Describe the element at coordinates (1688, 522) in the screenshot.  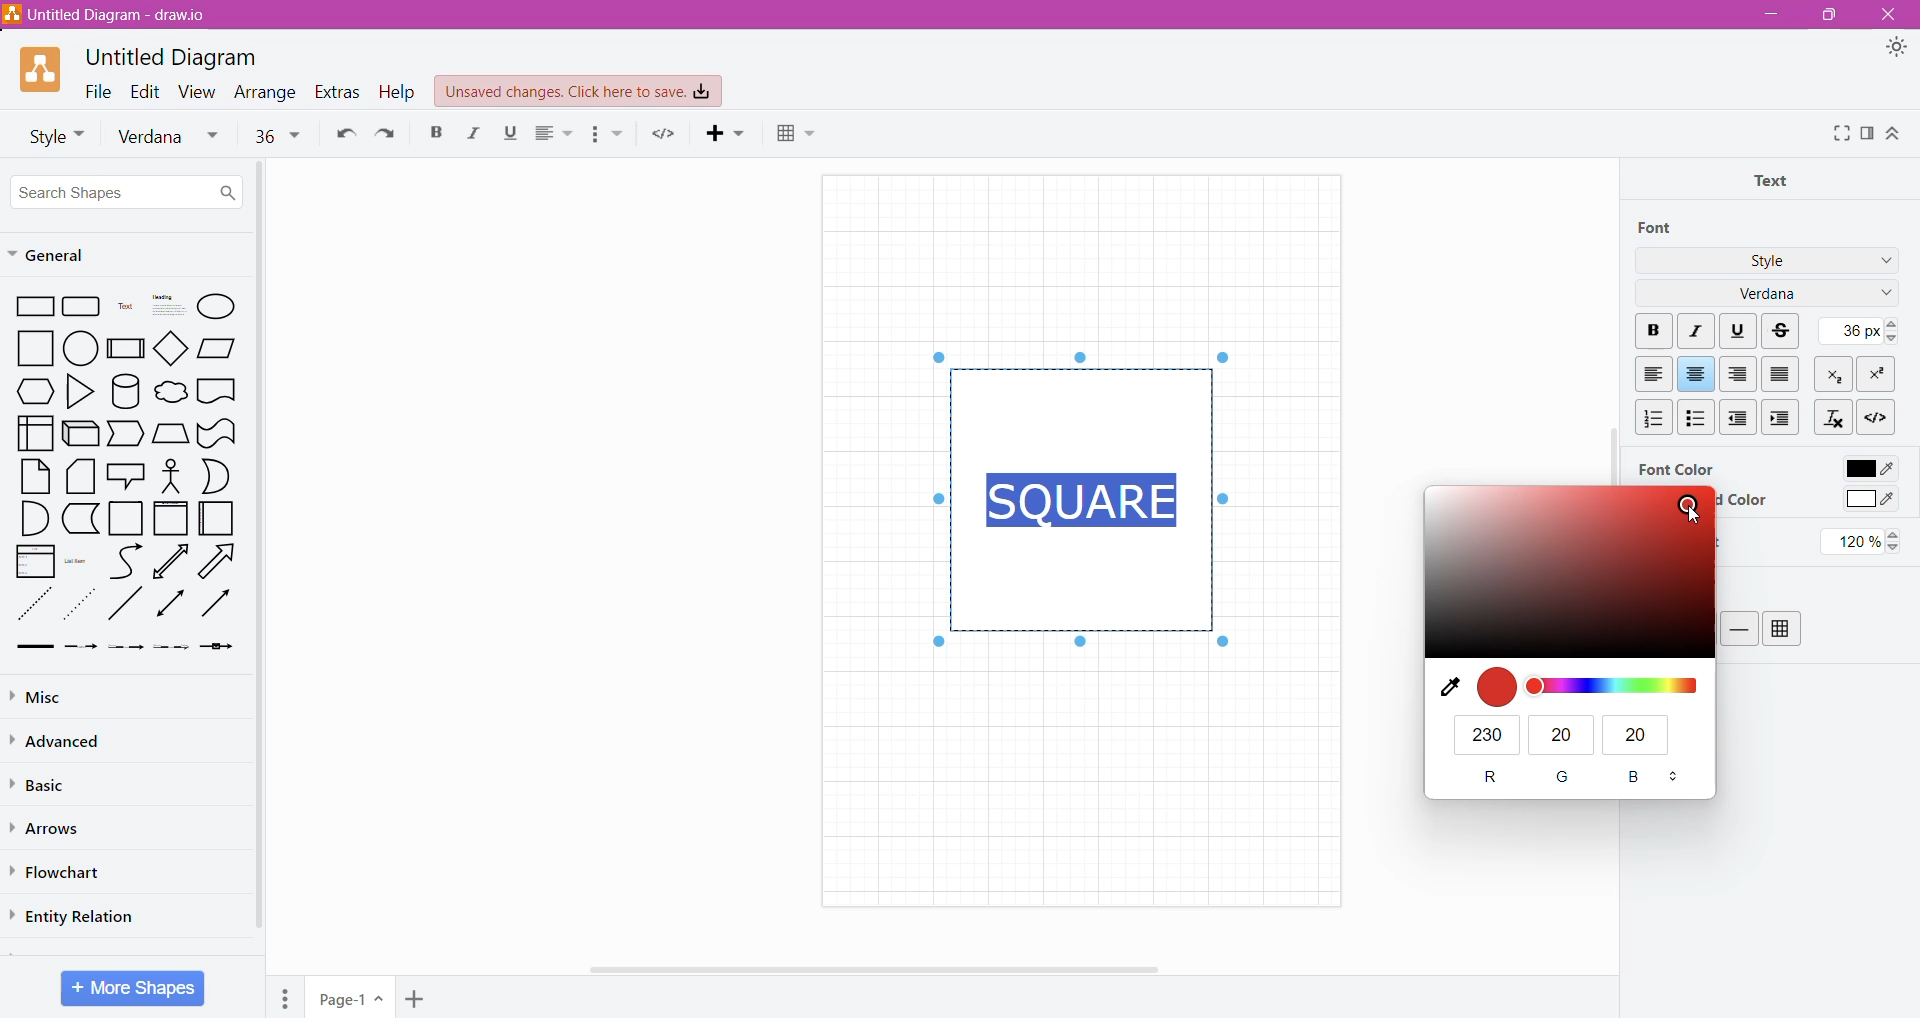
I see `cursor` at that location.